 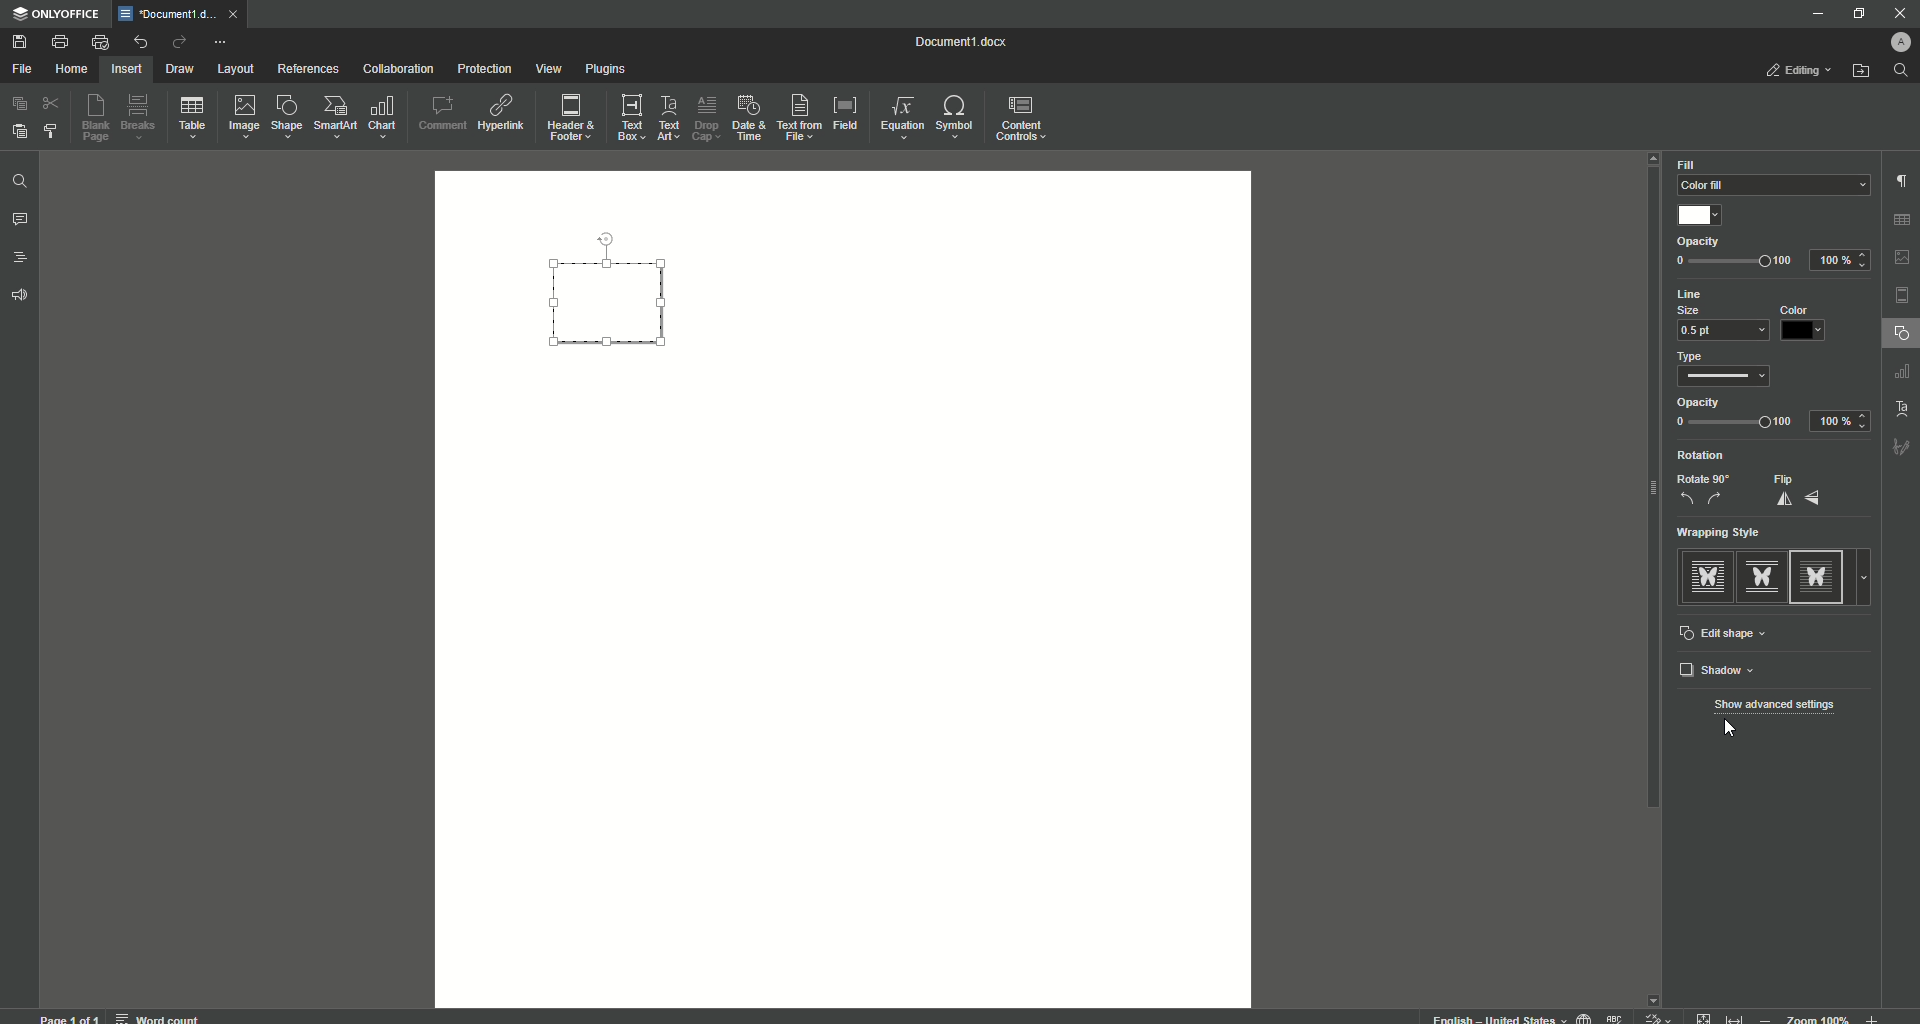 I want to click on set document language, so click(x=1584, y=1016).